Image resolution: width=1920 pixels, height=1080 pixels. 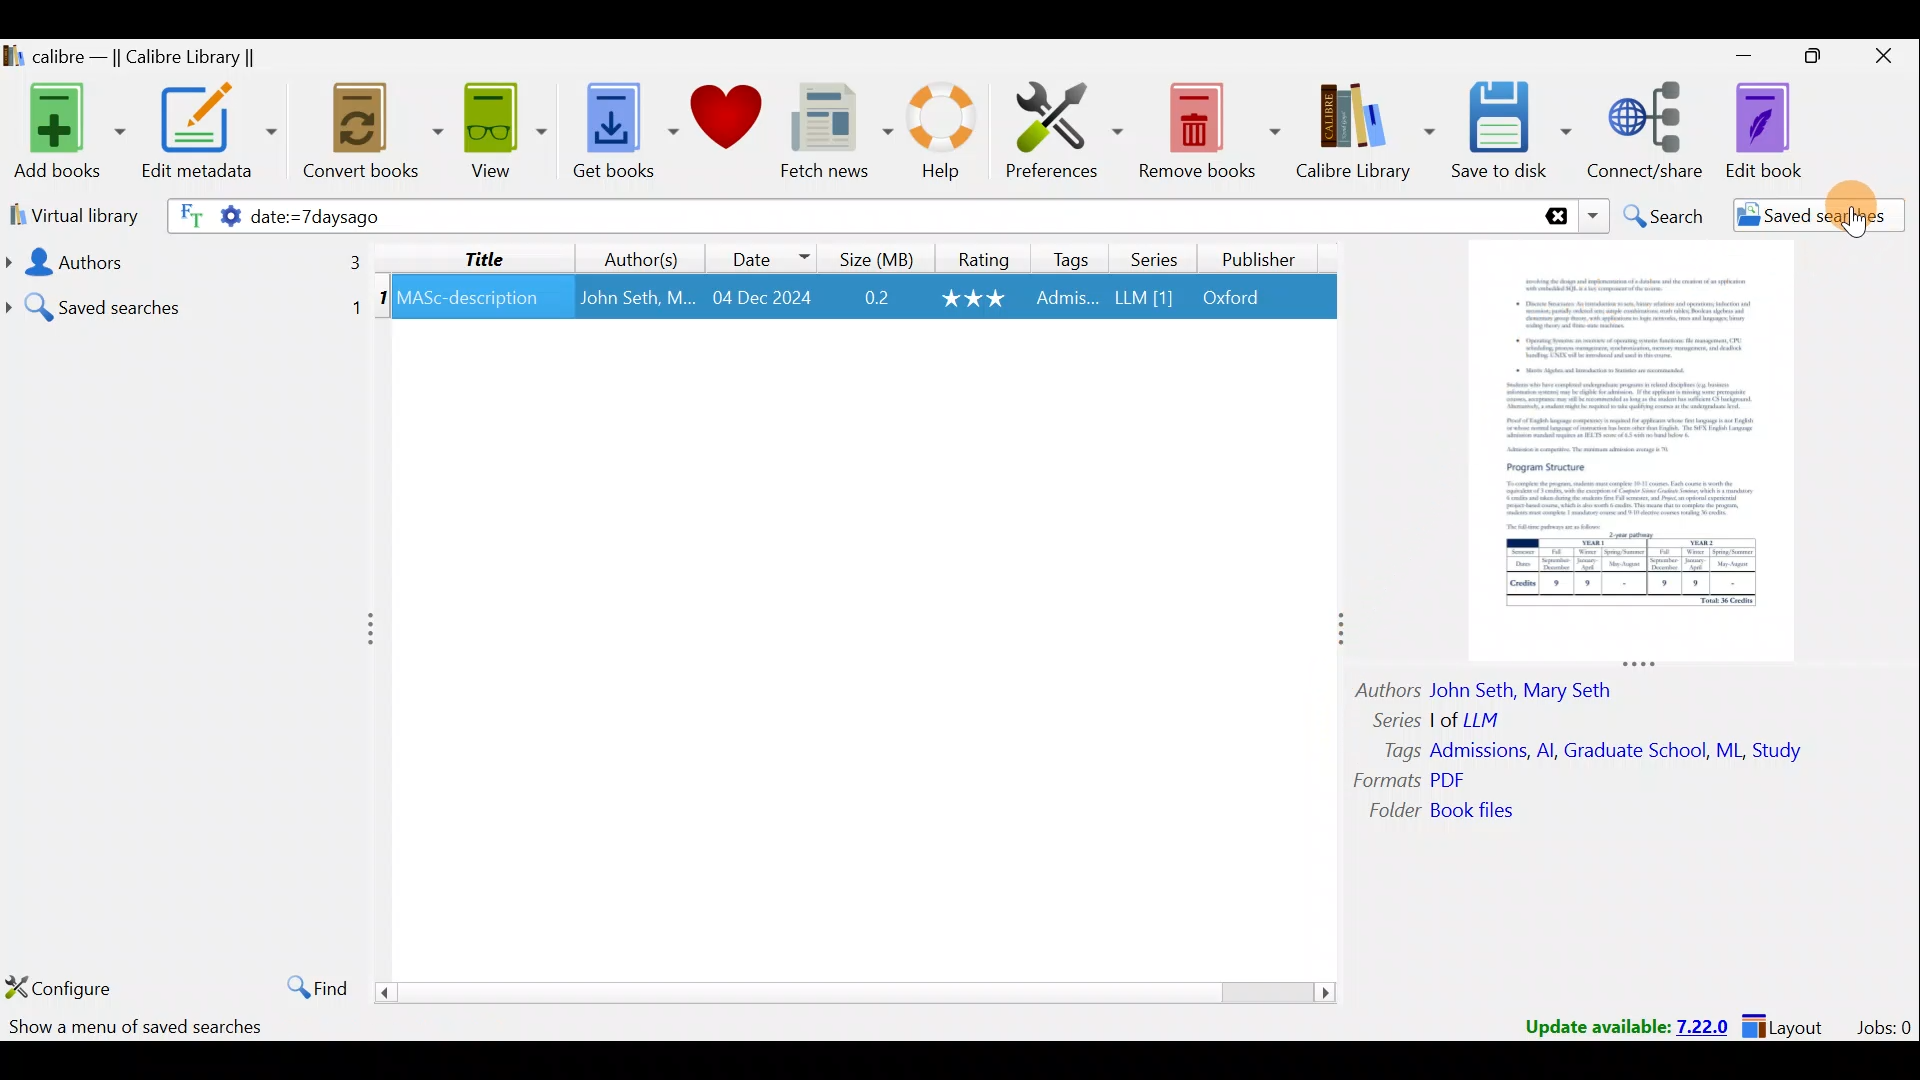 What do you see at coordinates (1780, 130) in the screenshot?
I see `Edit book` at bounding box center [1780, 130].